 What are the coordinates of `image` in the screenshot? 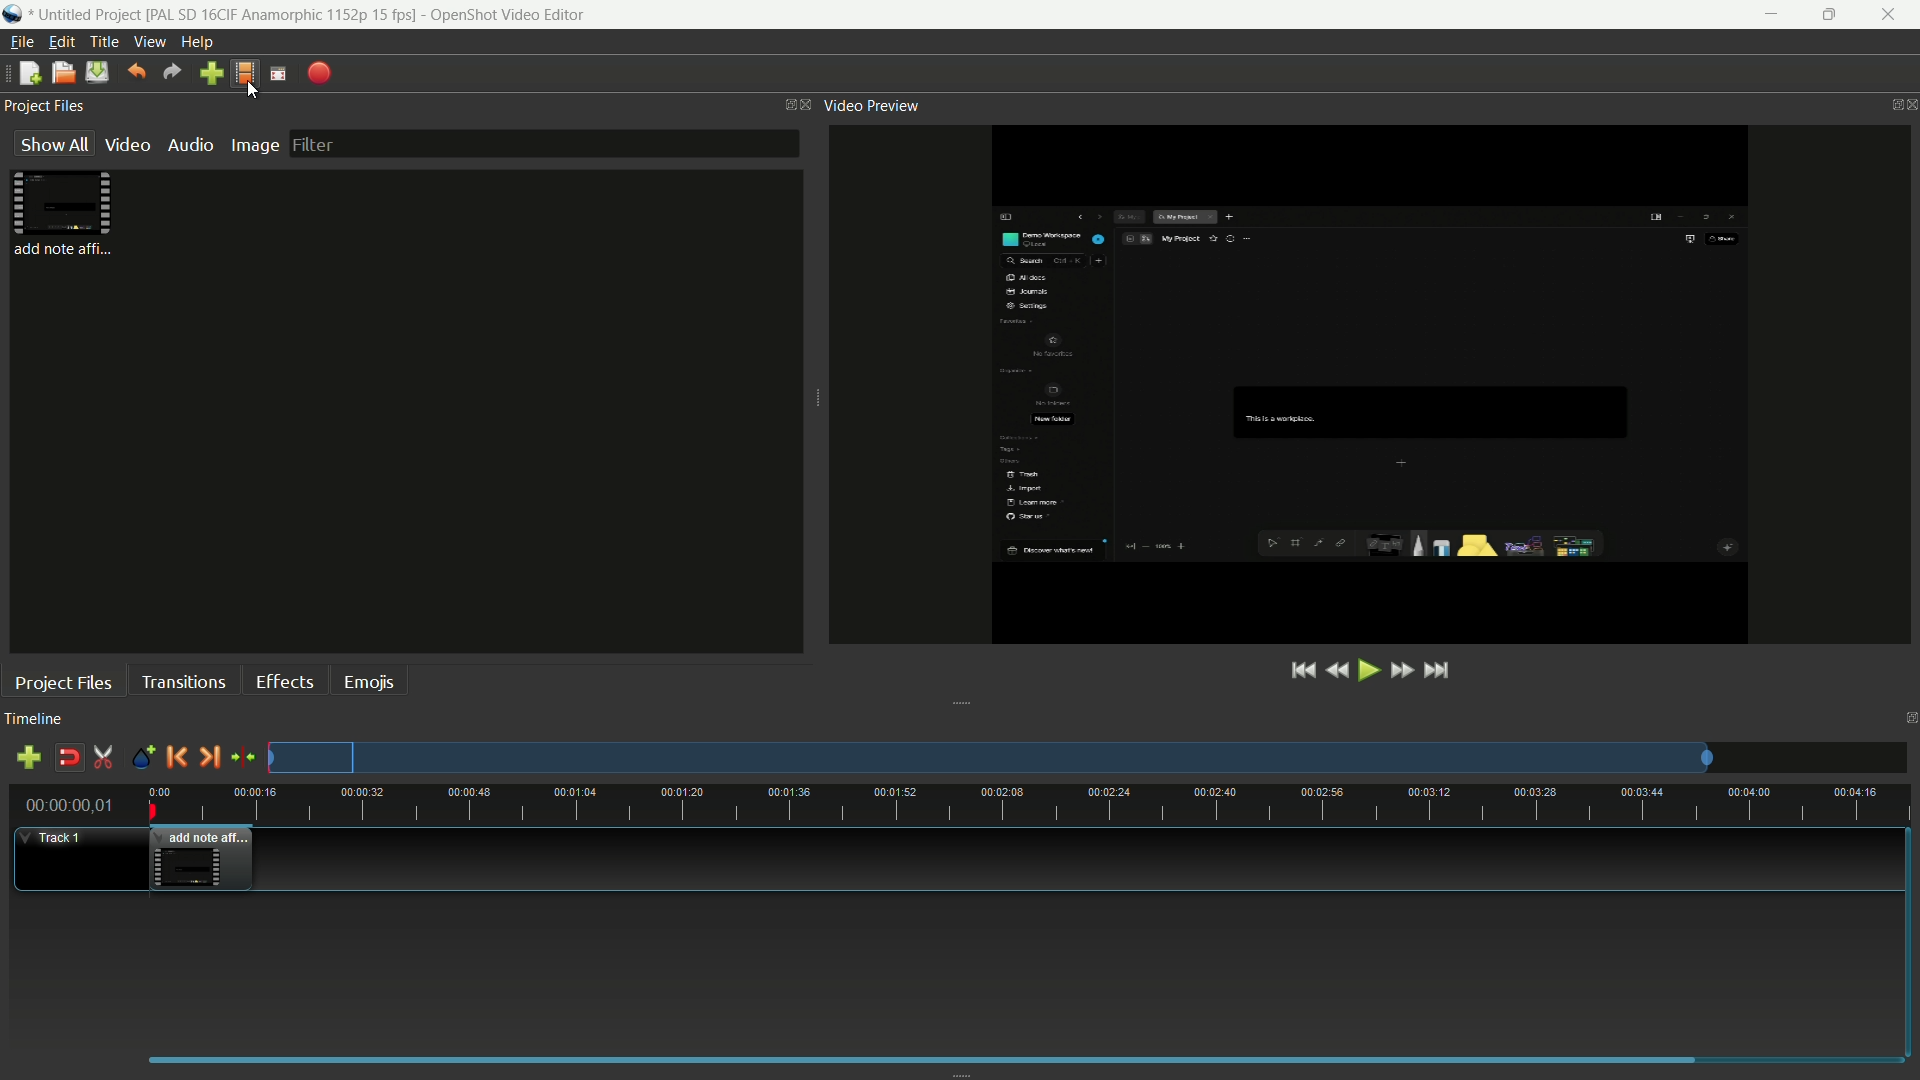 It's located at (251, 146).